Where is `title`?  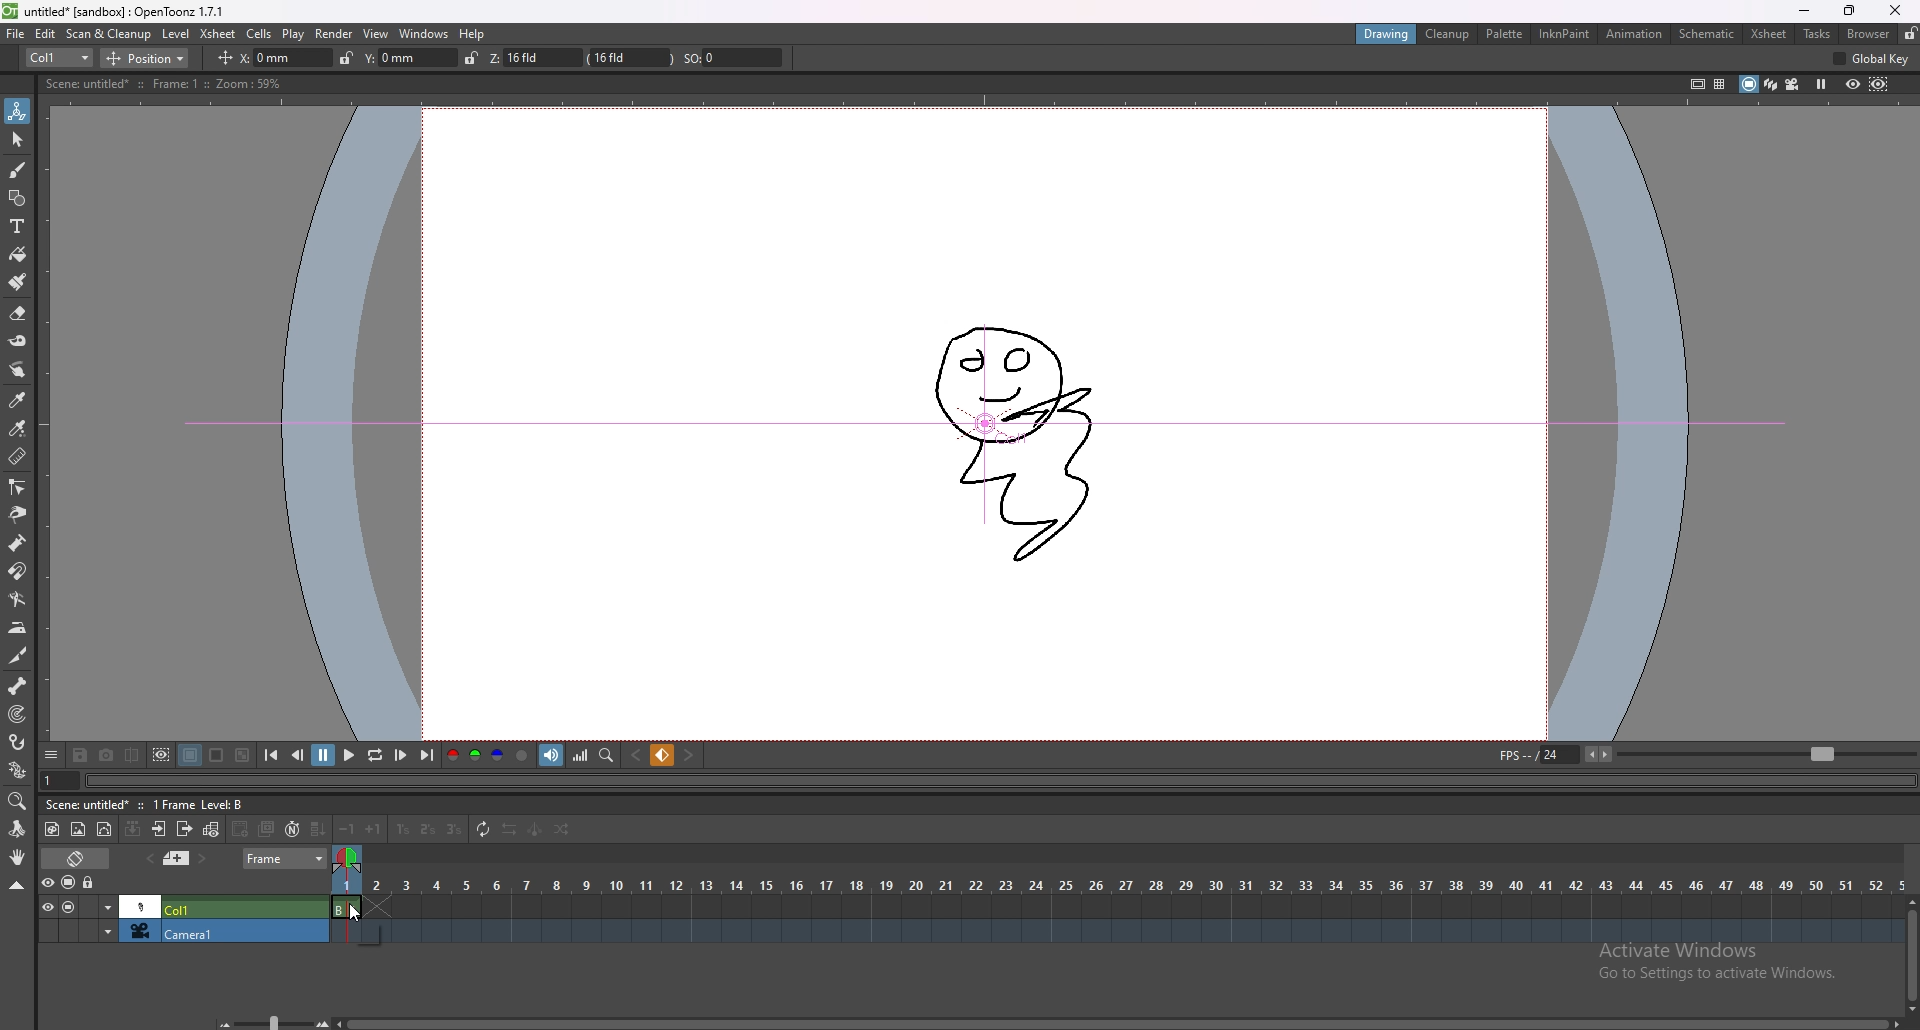 title is located at coordinates (118, 11).